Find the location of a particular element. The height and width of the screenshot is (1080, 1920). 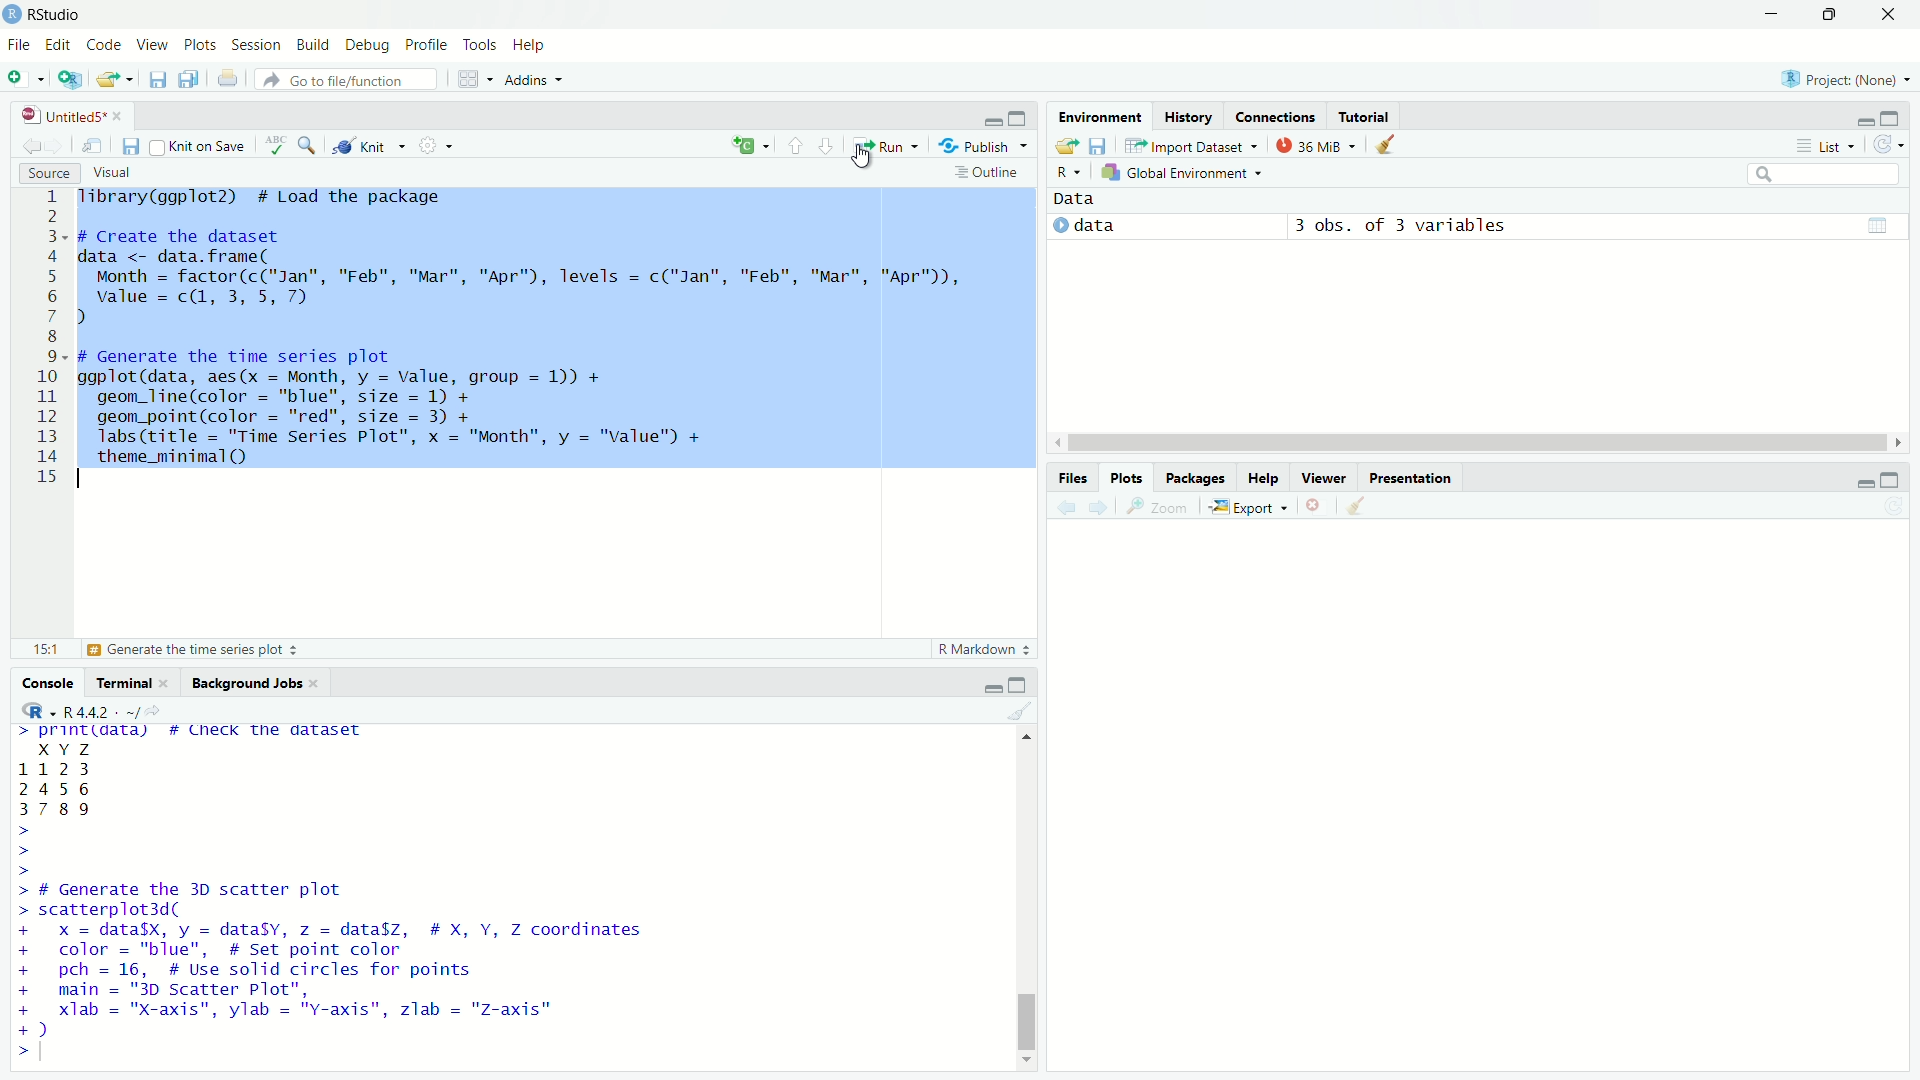

table is located at coordinates (1877, 224).